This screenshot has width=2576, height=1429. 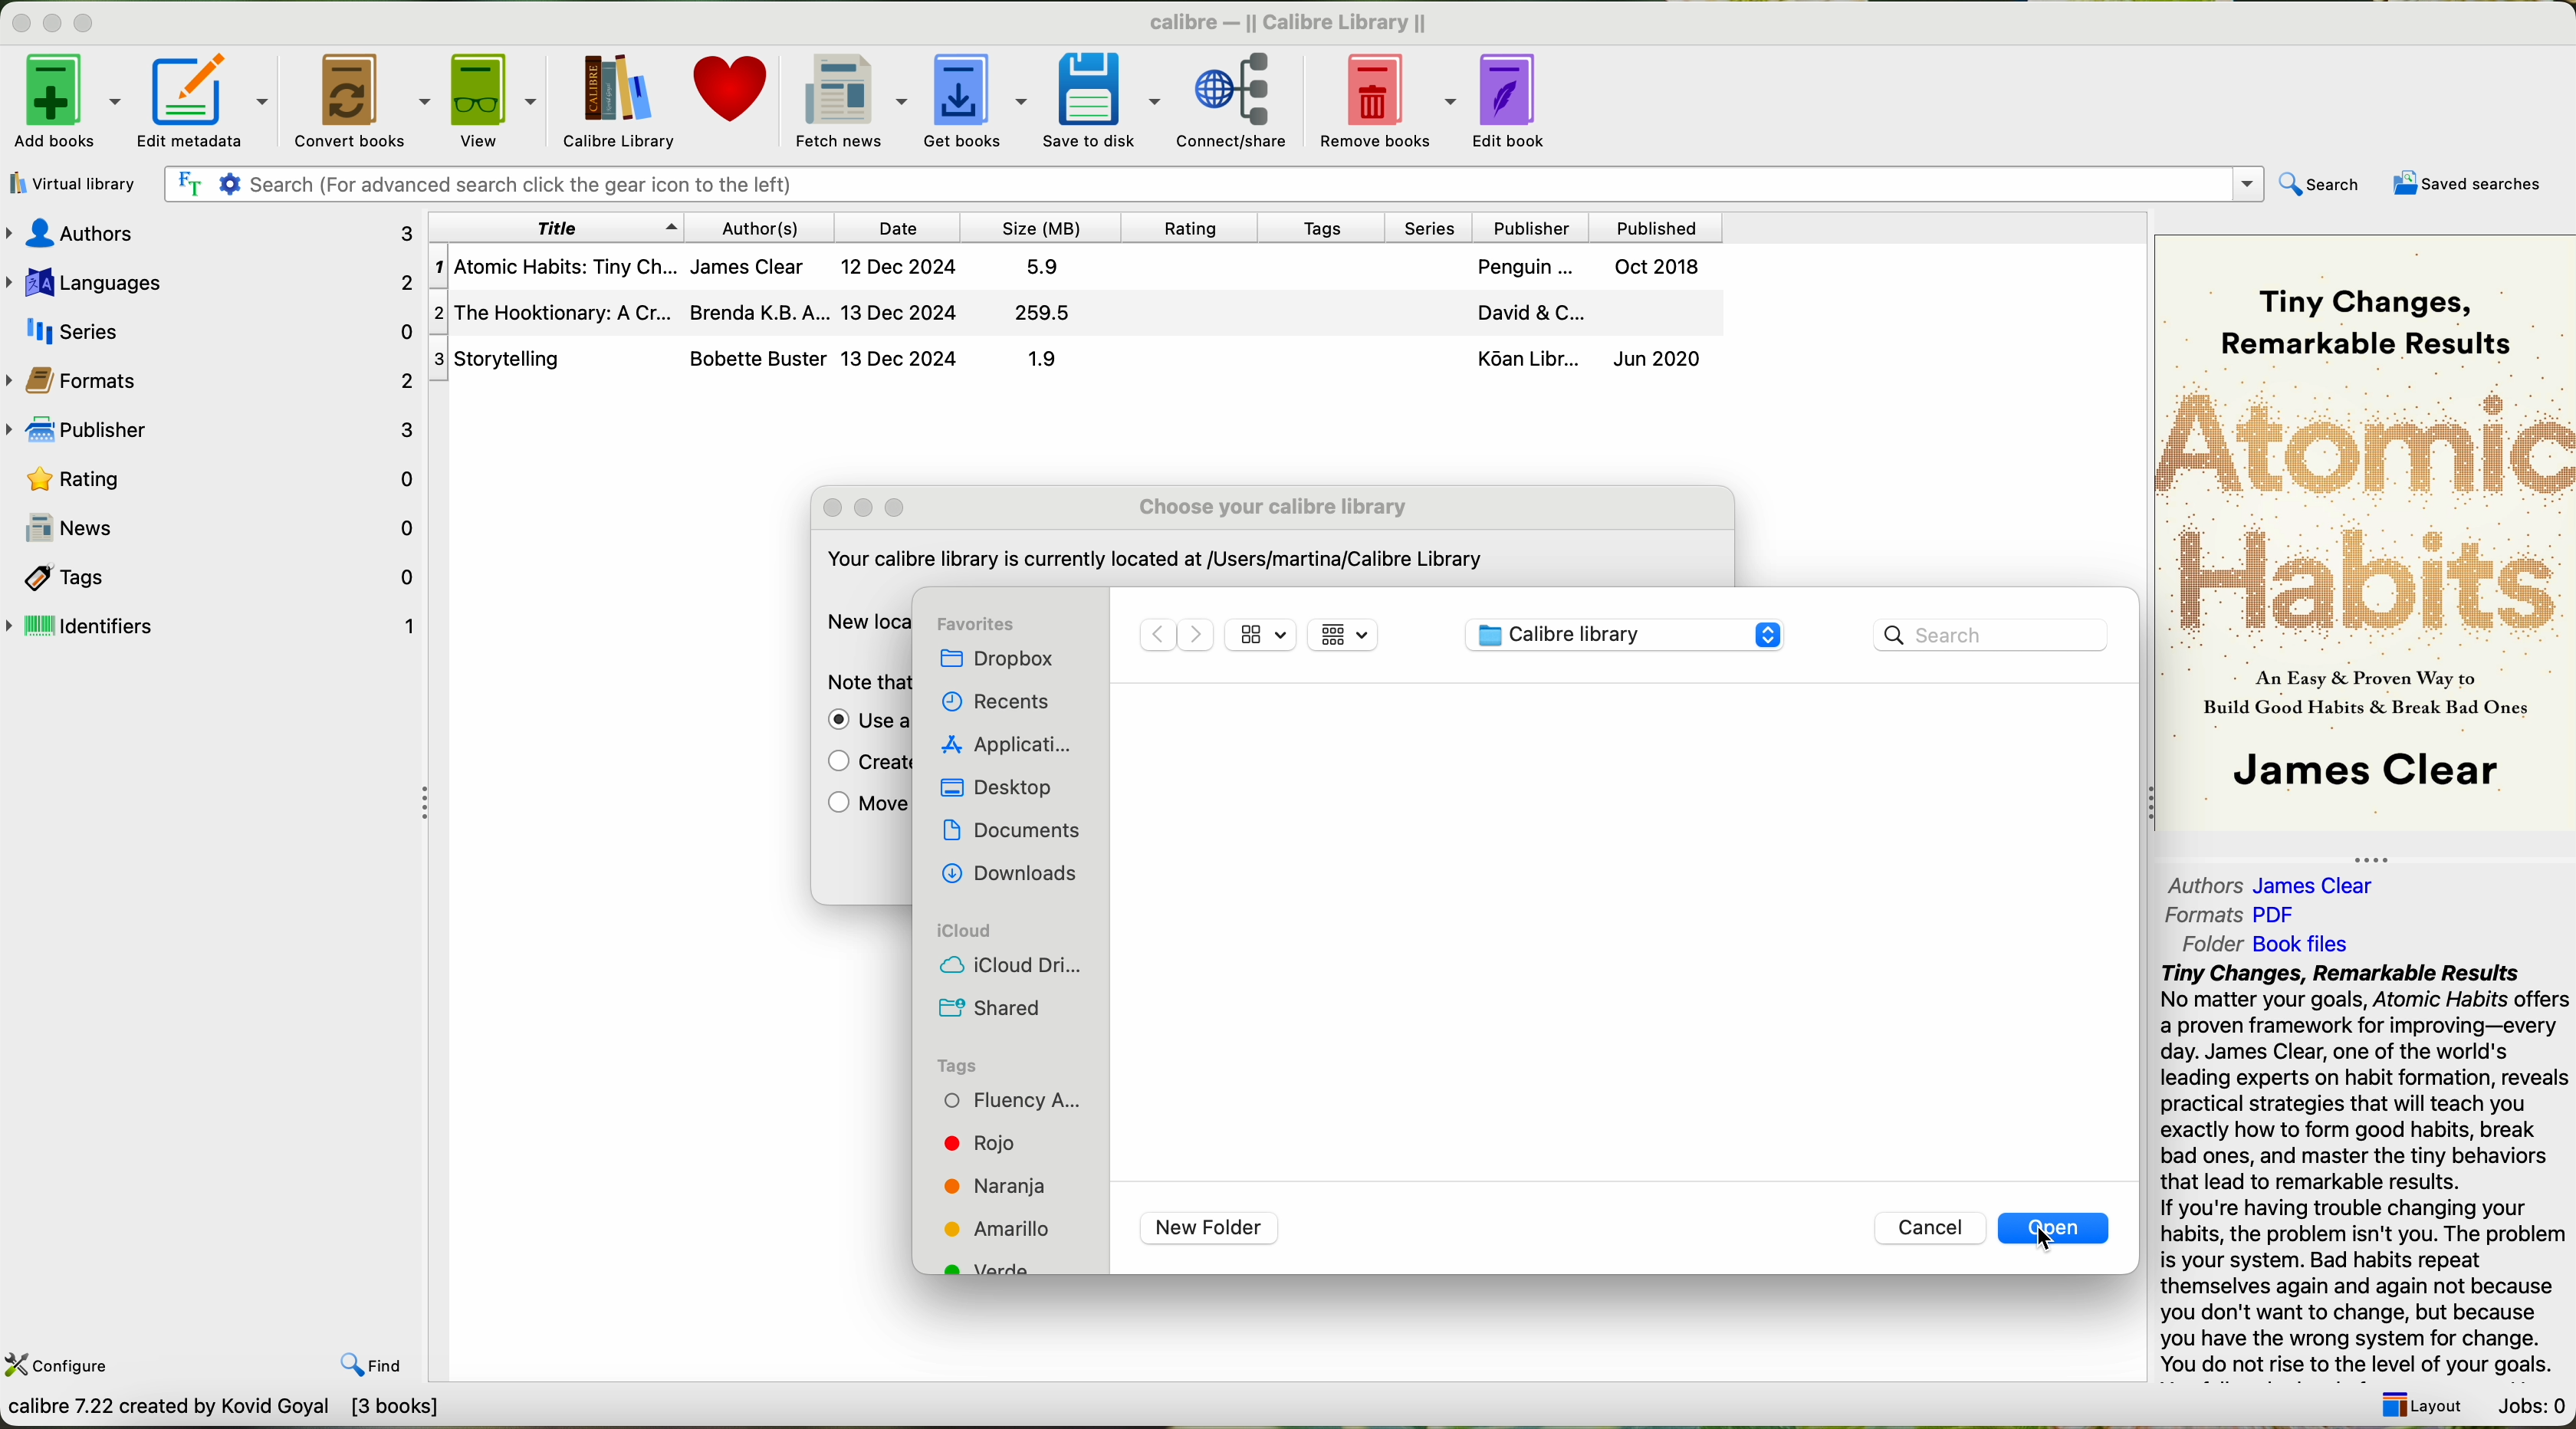 I want to click on search bar, so click(x=1988, y=635).